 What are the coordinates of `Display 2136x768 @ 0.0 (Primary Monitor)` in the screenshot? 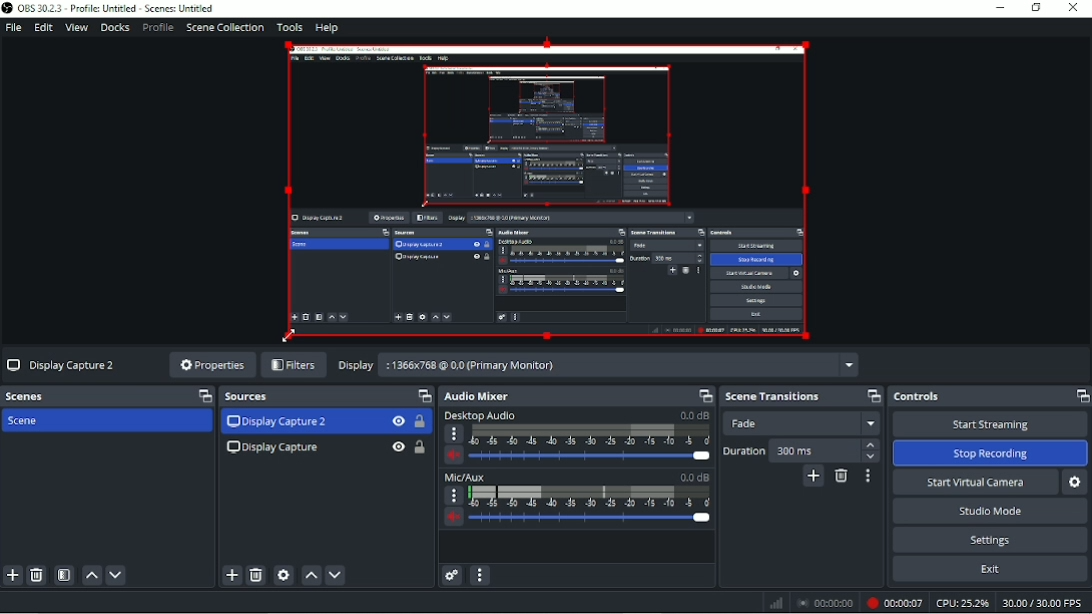 It's located at (598, 366).